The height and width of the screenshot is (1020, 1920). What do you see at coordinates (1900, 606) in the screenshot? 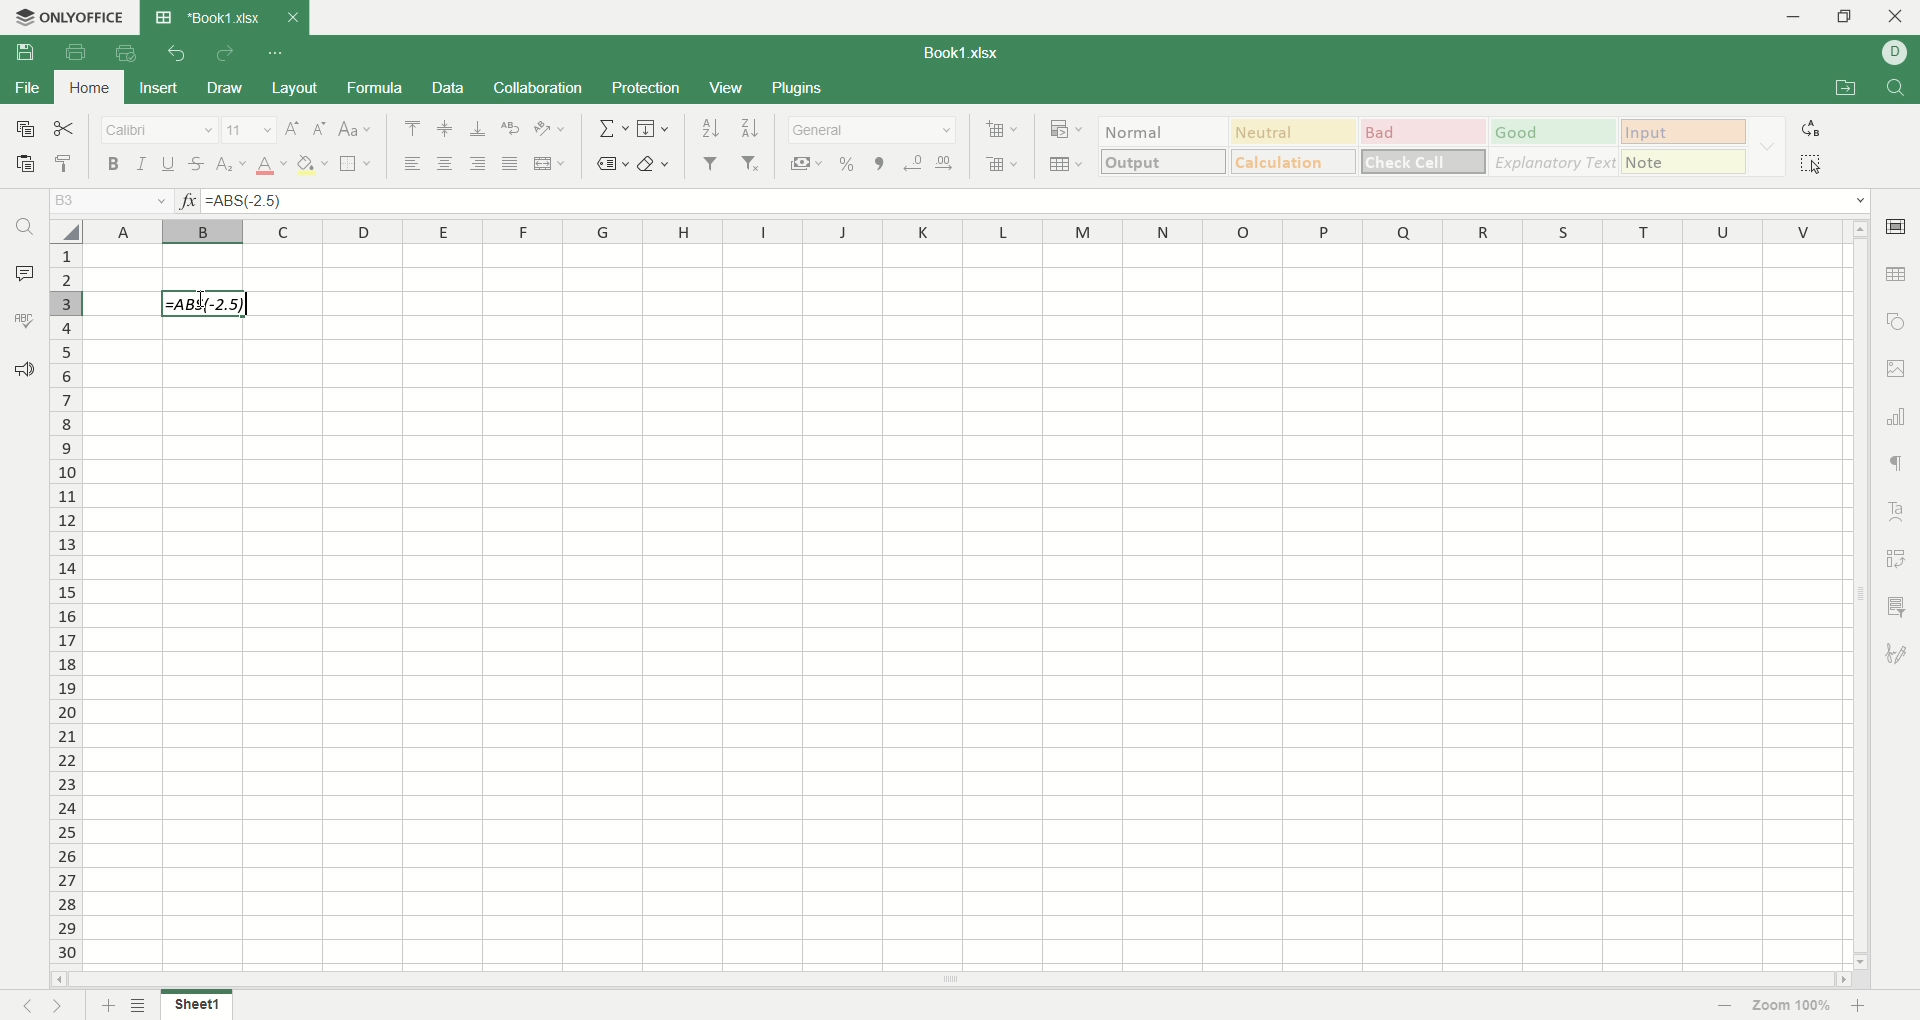
I see `slicer` at bounding box center [1900, 606].